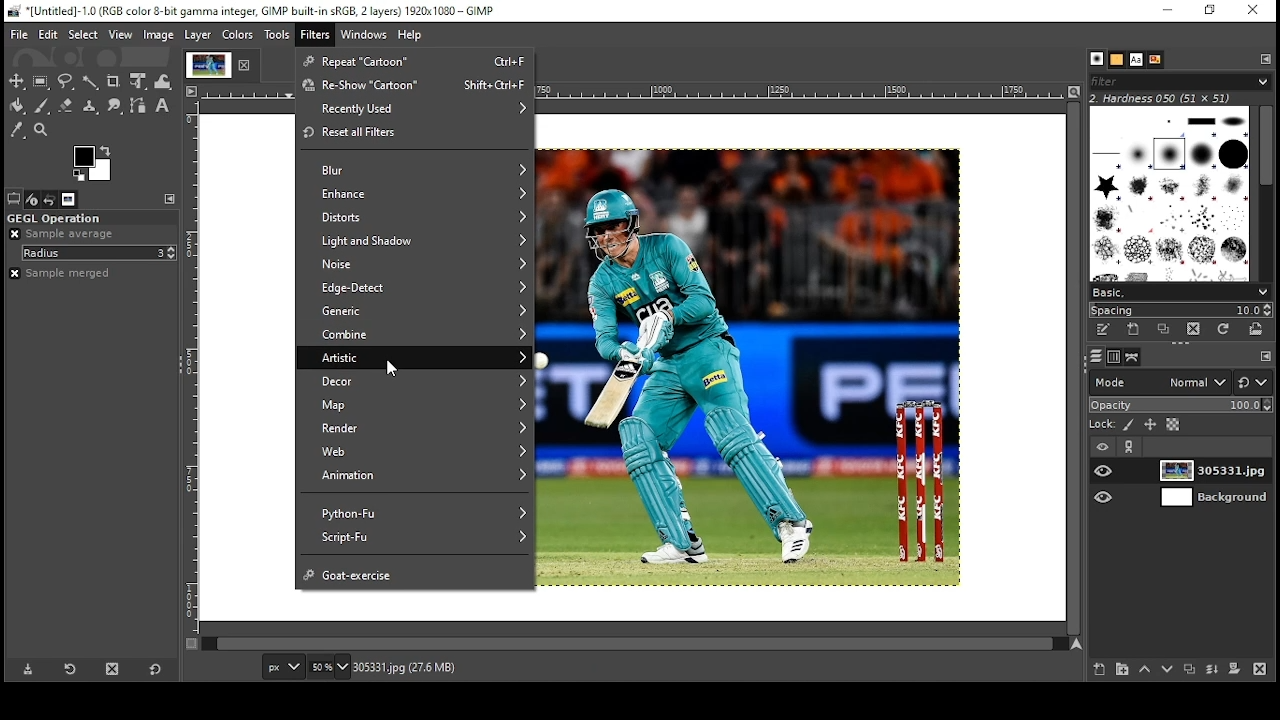  Describe the element at coordinates (165, 106) in the screenshot. I see `text tool` at that location.